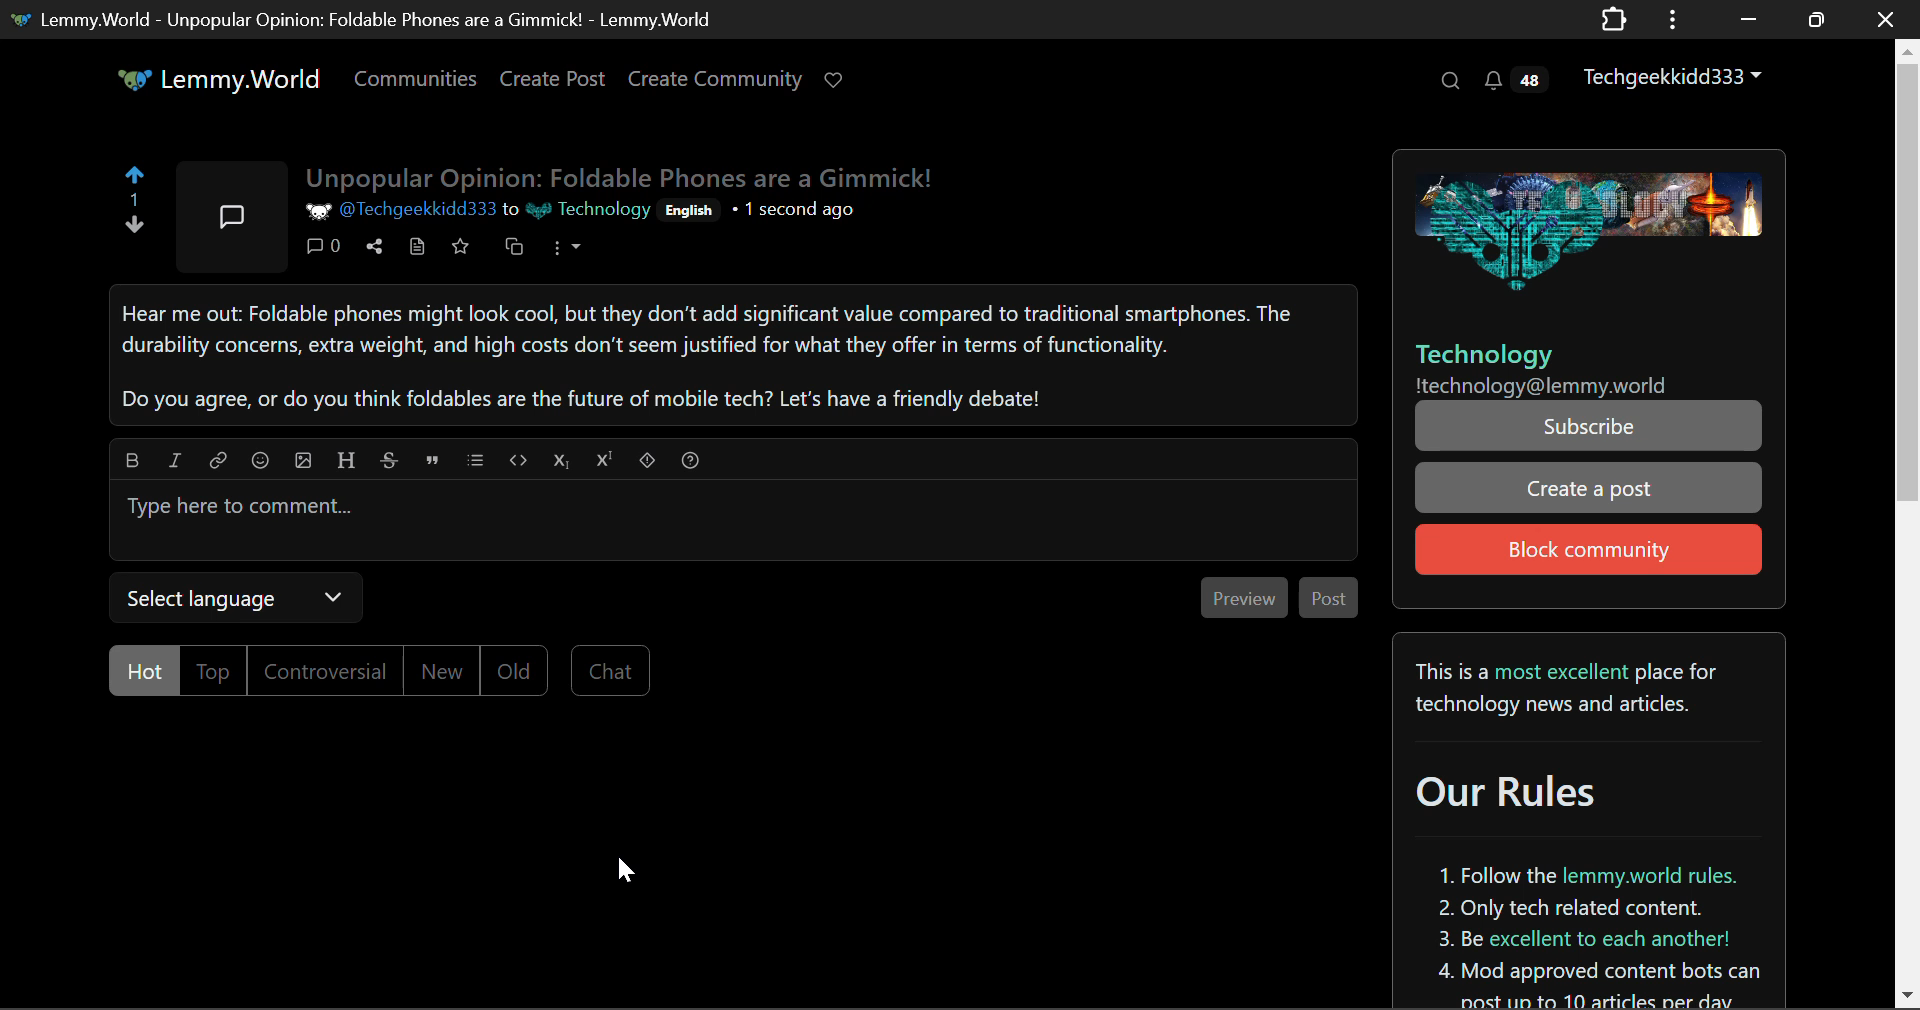  Describe the element at coordinates (1908, 519) in the screenshot. I see `Scroll Bar` at that location.